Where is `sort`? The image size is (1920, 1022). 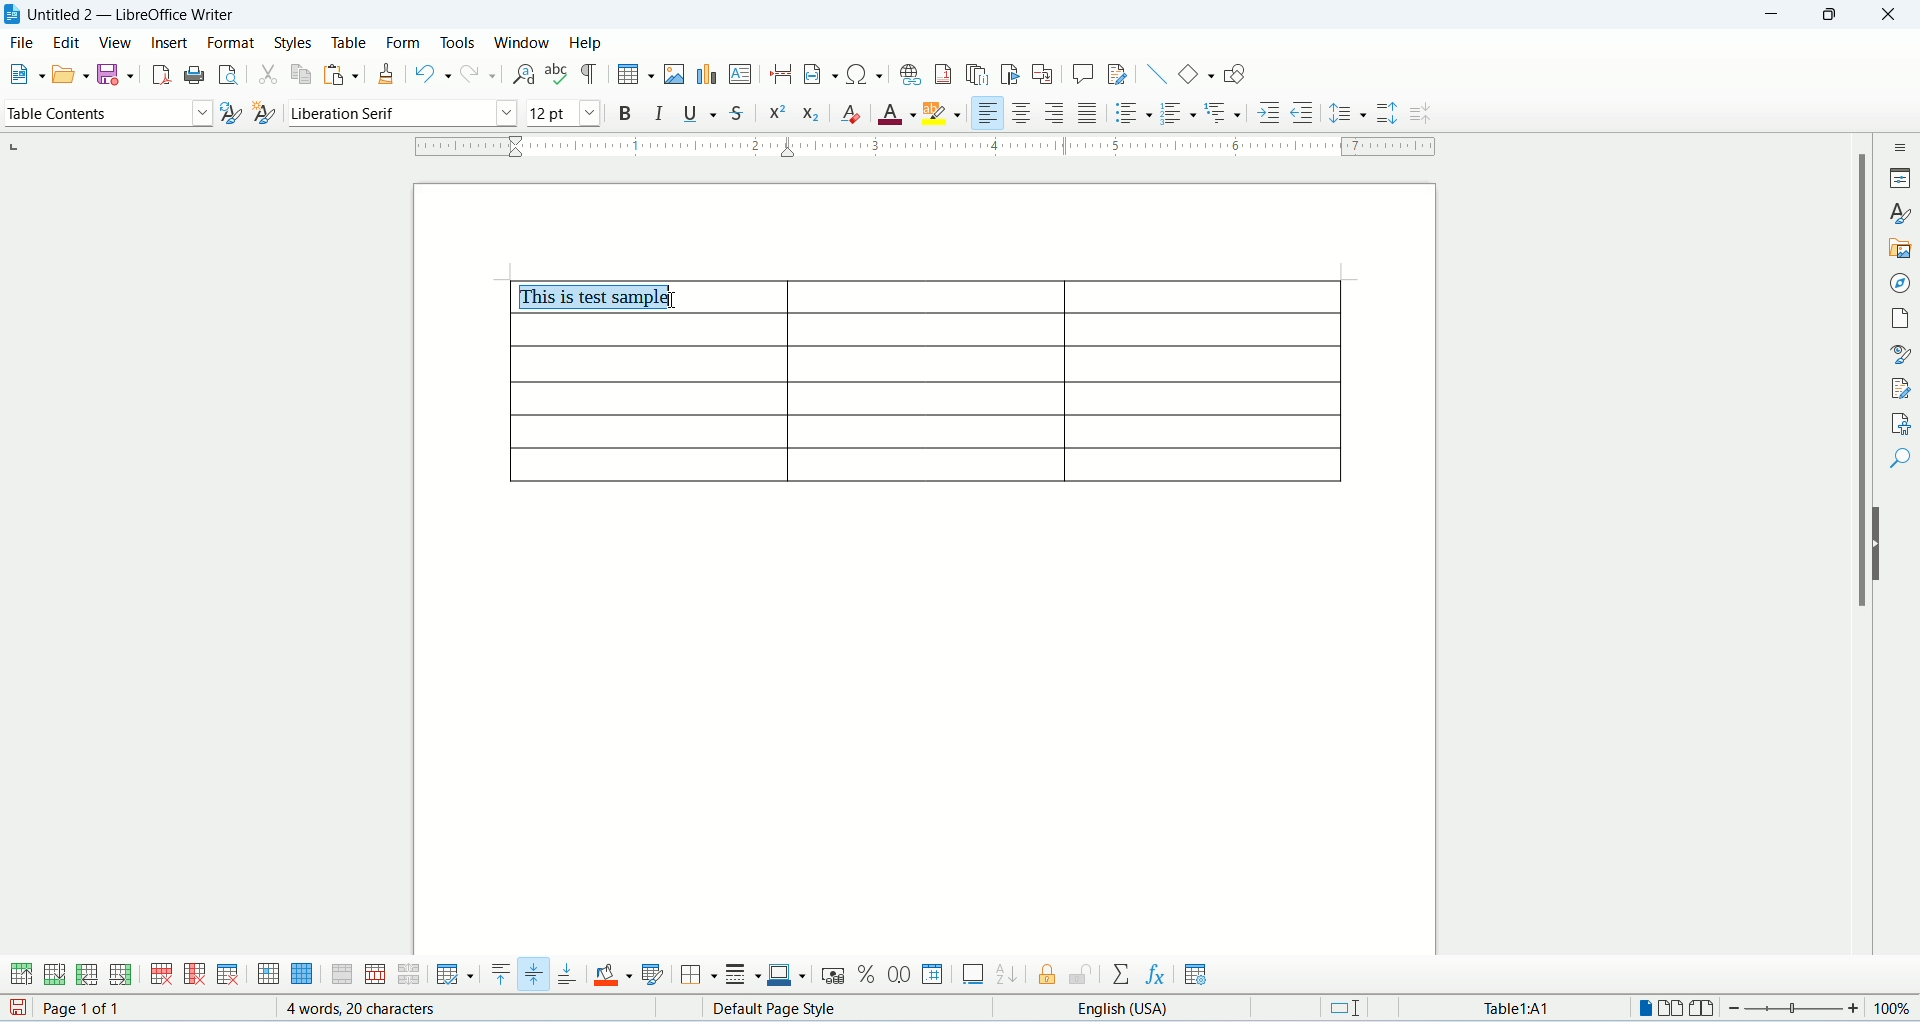 sort is located at coordinates (1006, 976).